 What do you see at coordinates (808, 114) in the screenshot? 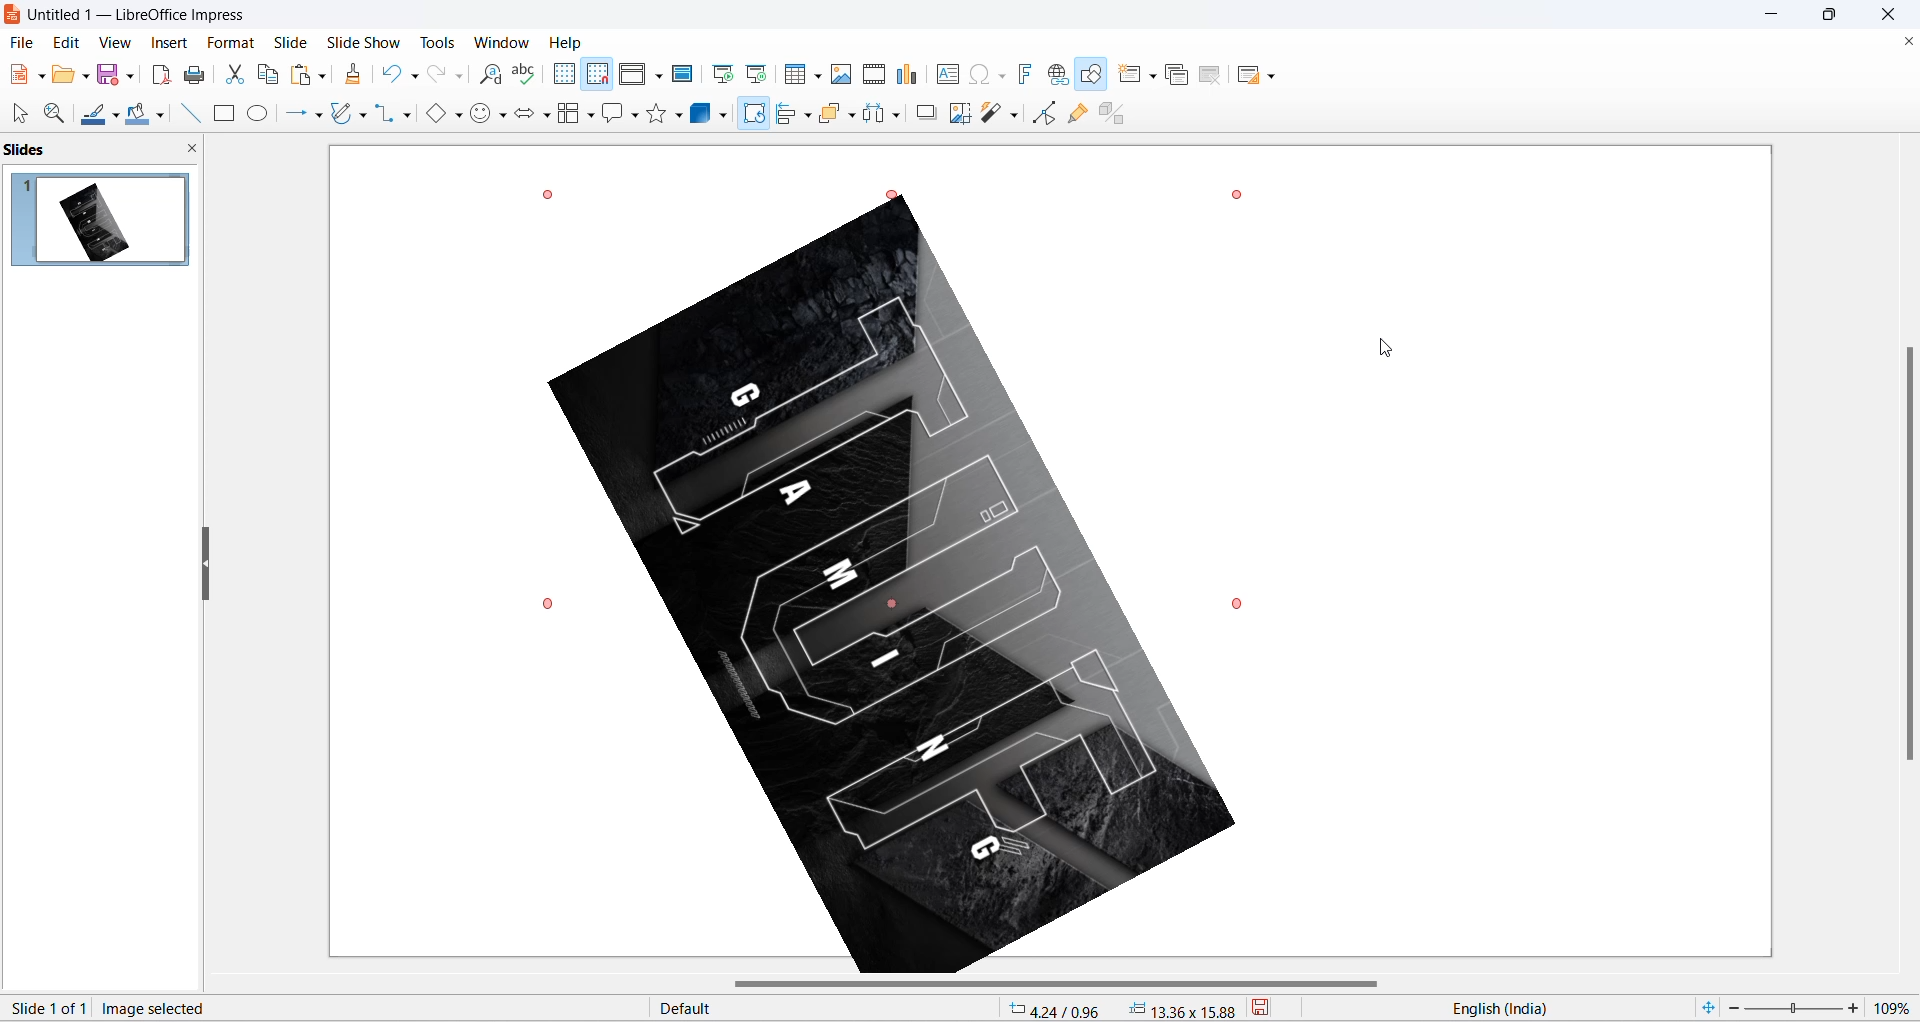
I see `align options` at bounding box center [808, 114].